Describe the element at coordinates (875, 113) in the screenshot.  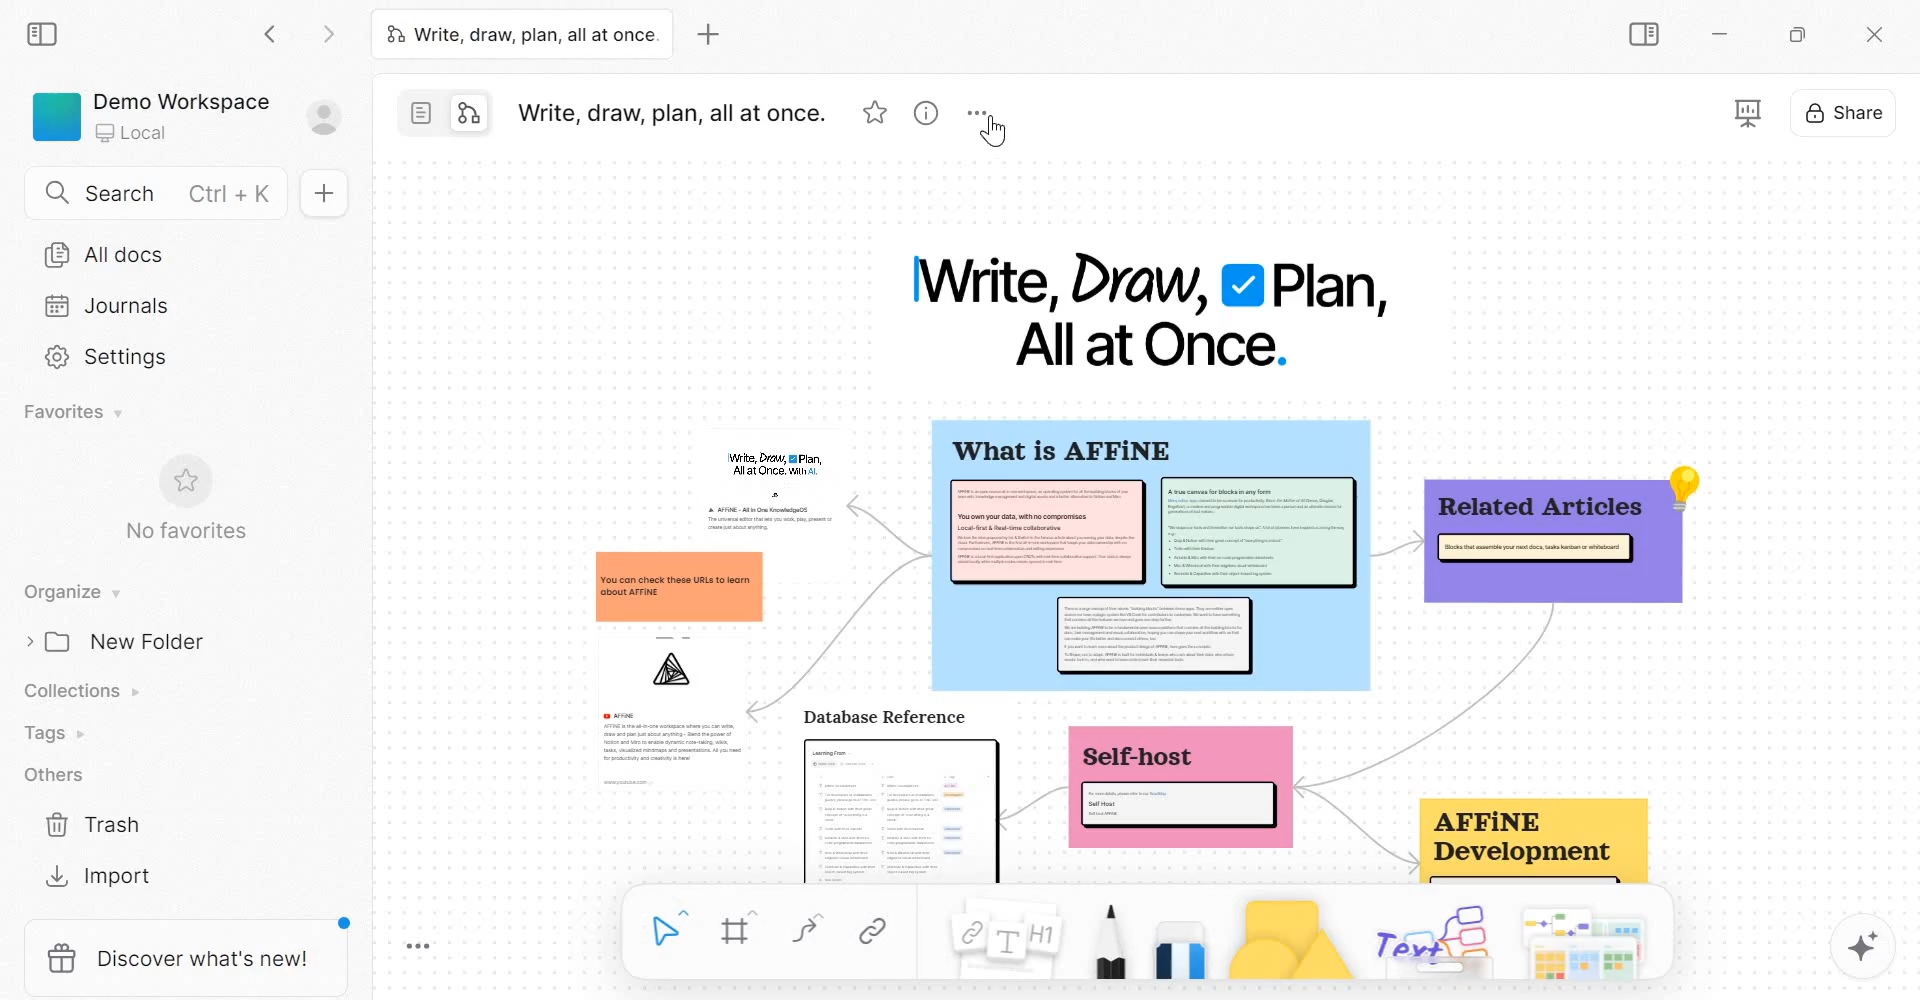
I see `favorite` at that location.